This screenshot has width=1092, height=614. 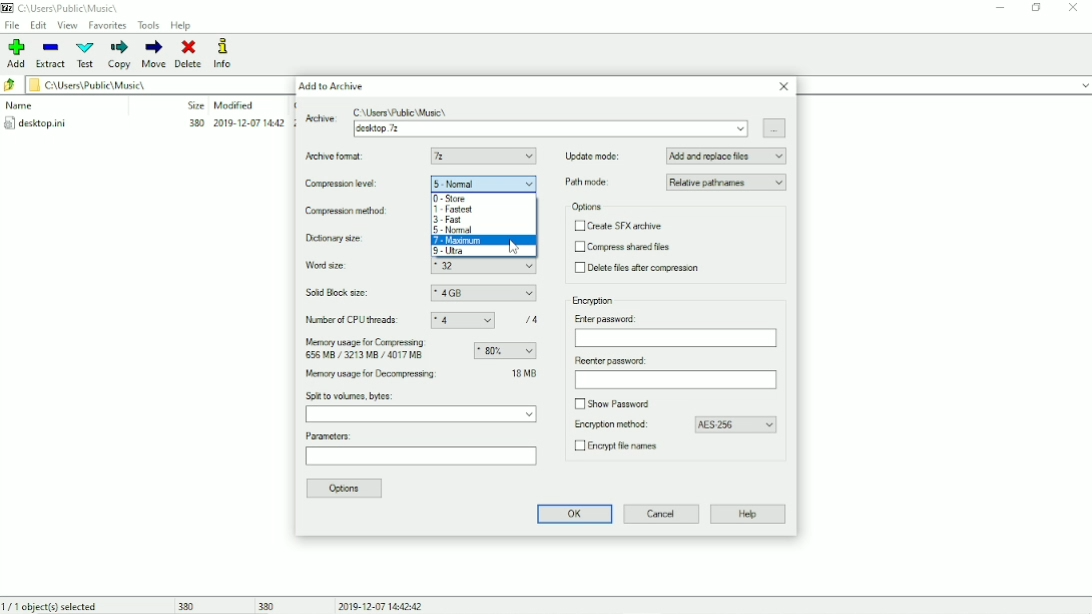 I want to click on 4GB, so click(x=483, y=294).